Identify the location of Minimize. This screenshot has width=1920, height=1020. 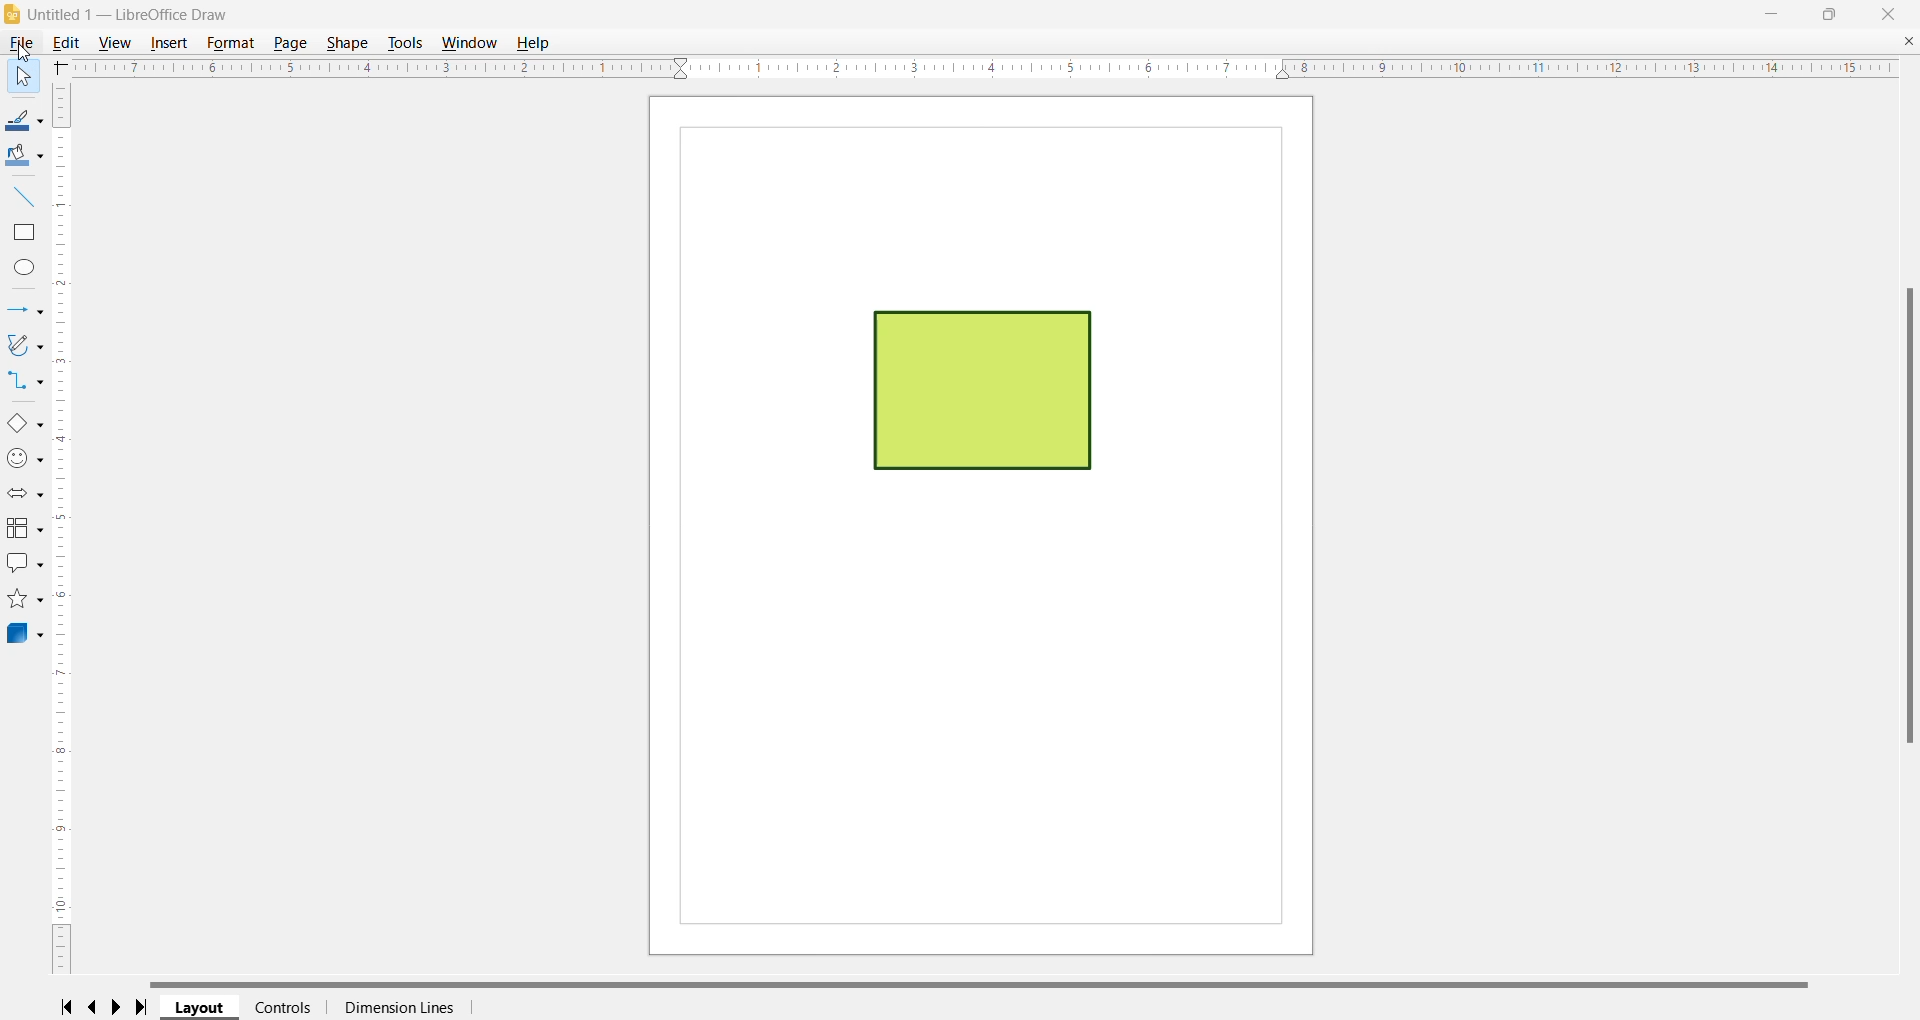
(1771, 12).